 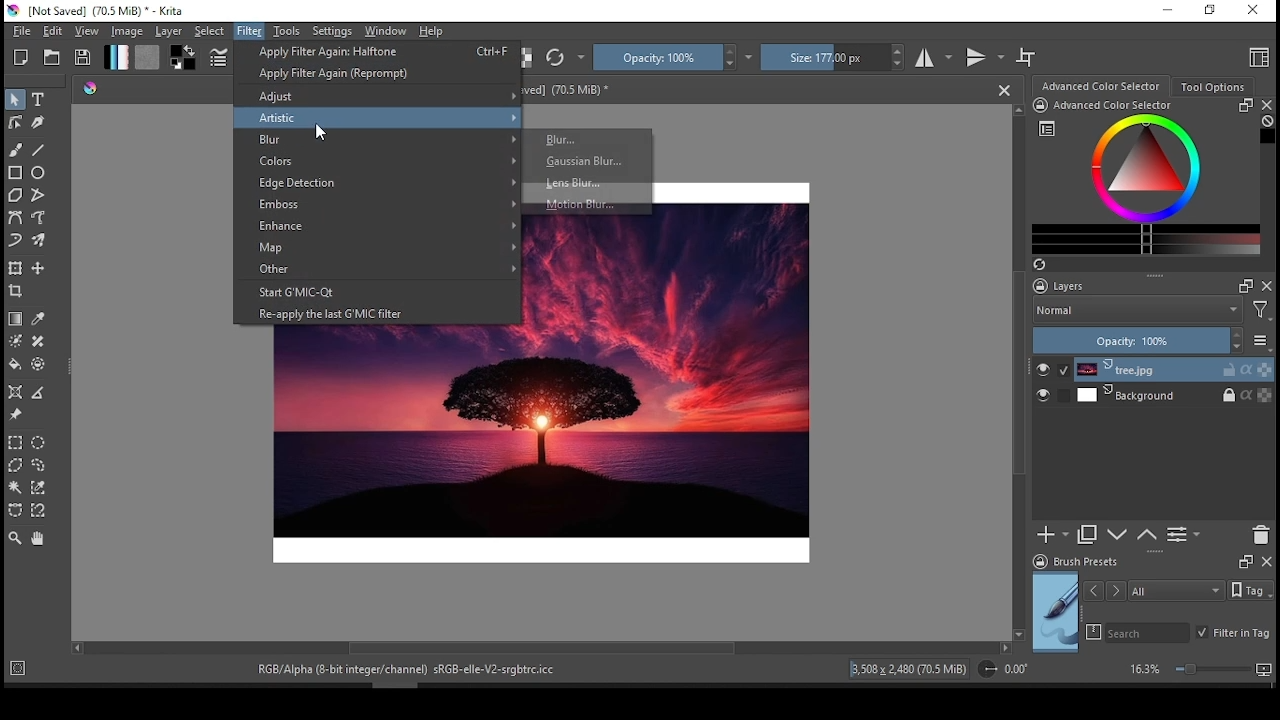 I want to click on tools, so click(x=286, y=31).